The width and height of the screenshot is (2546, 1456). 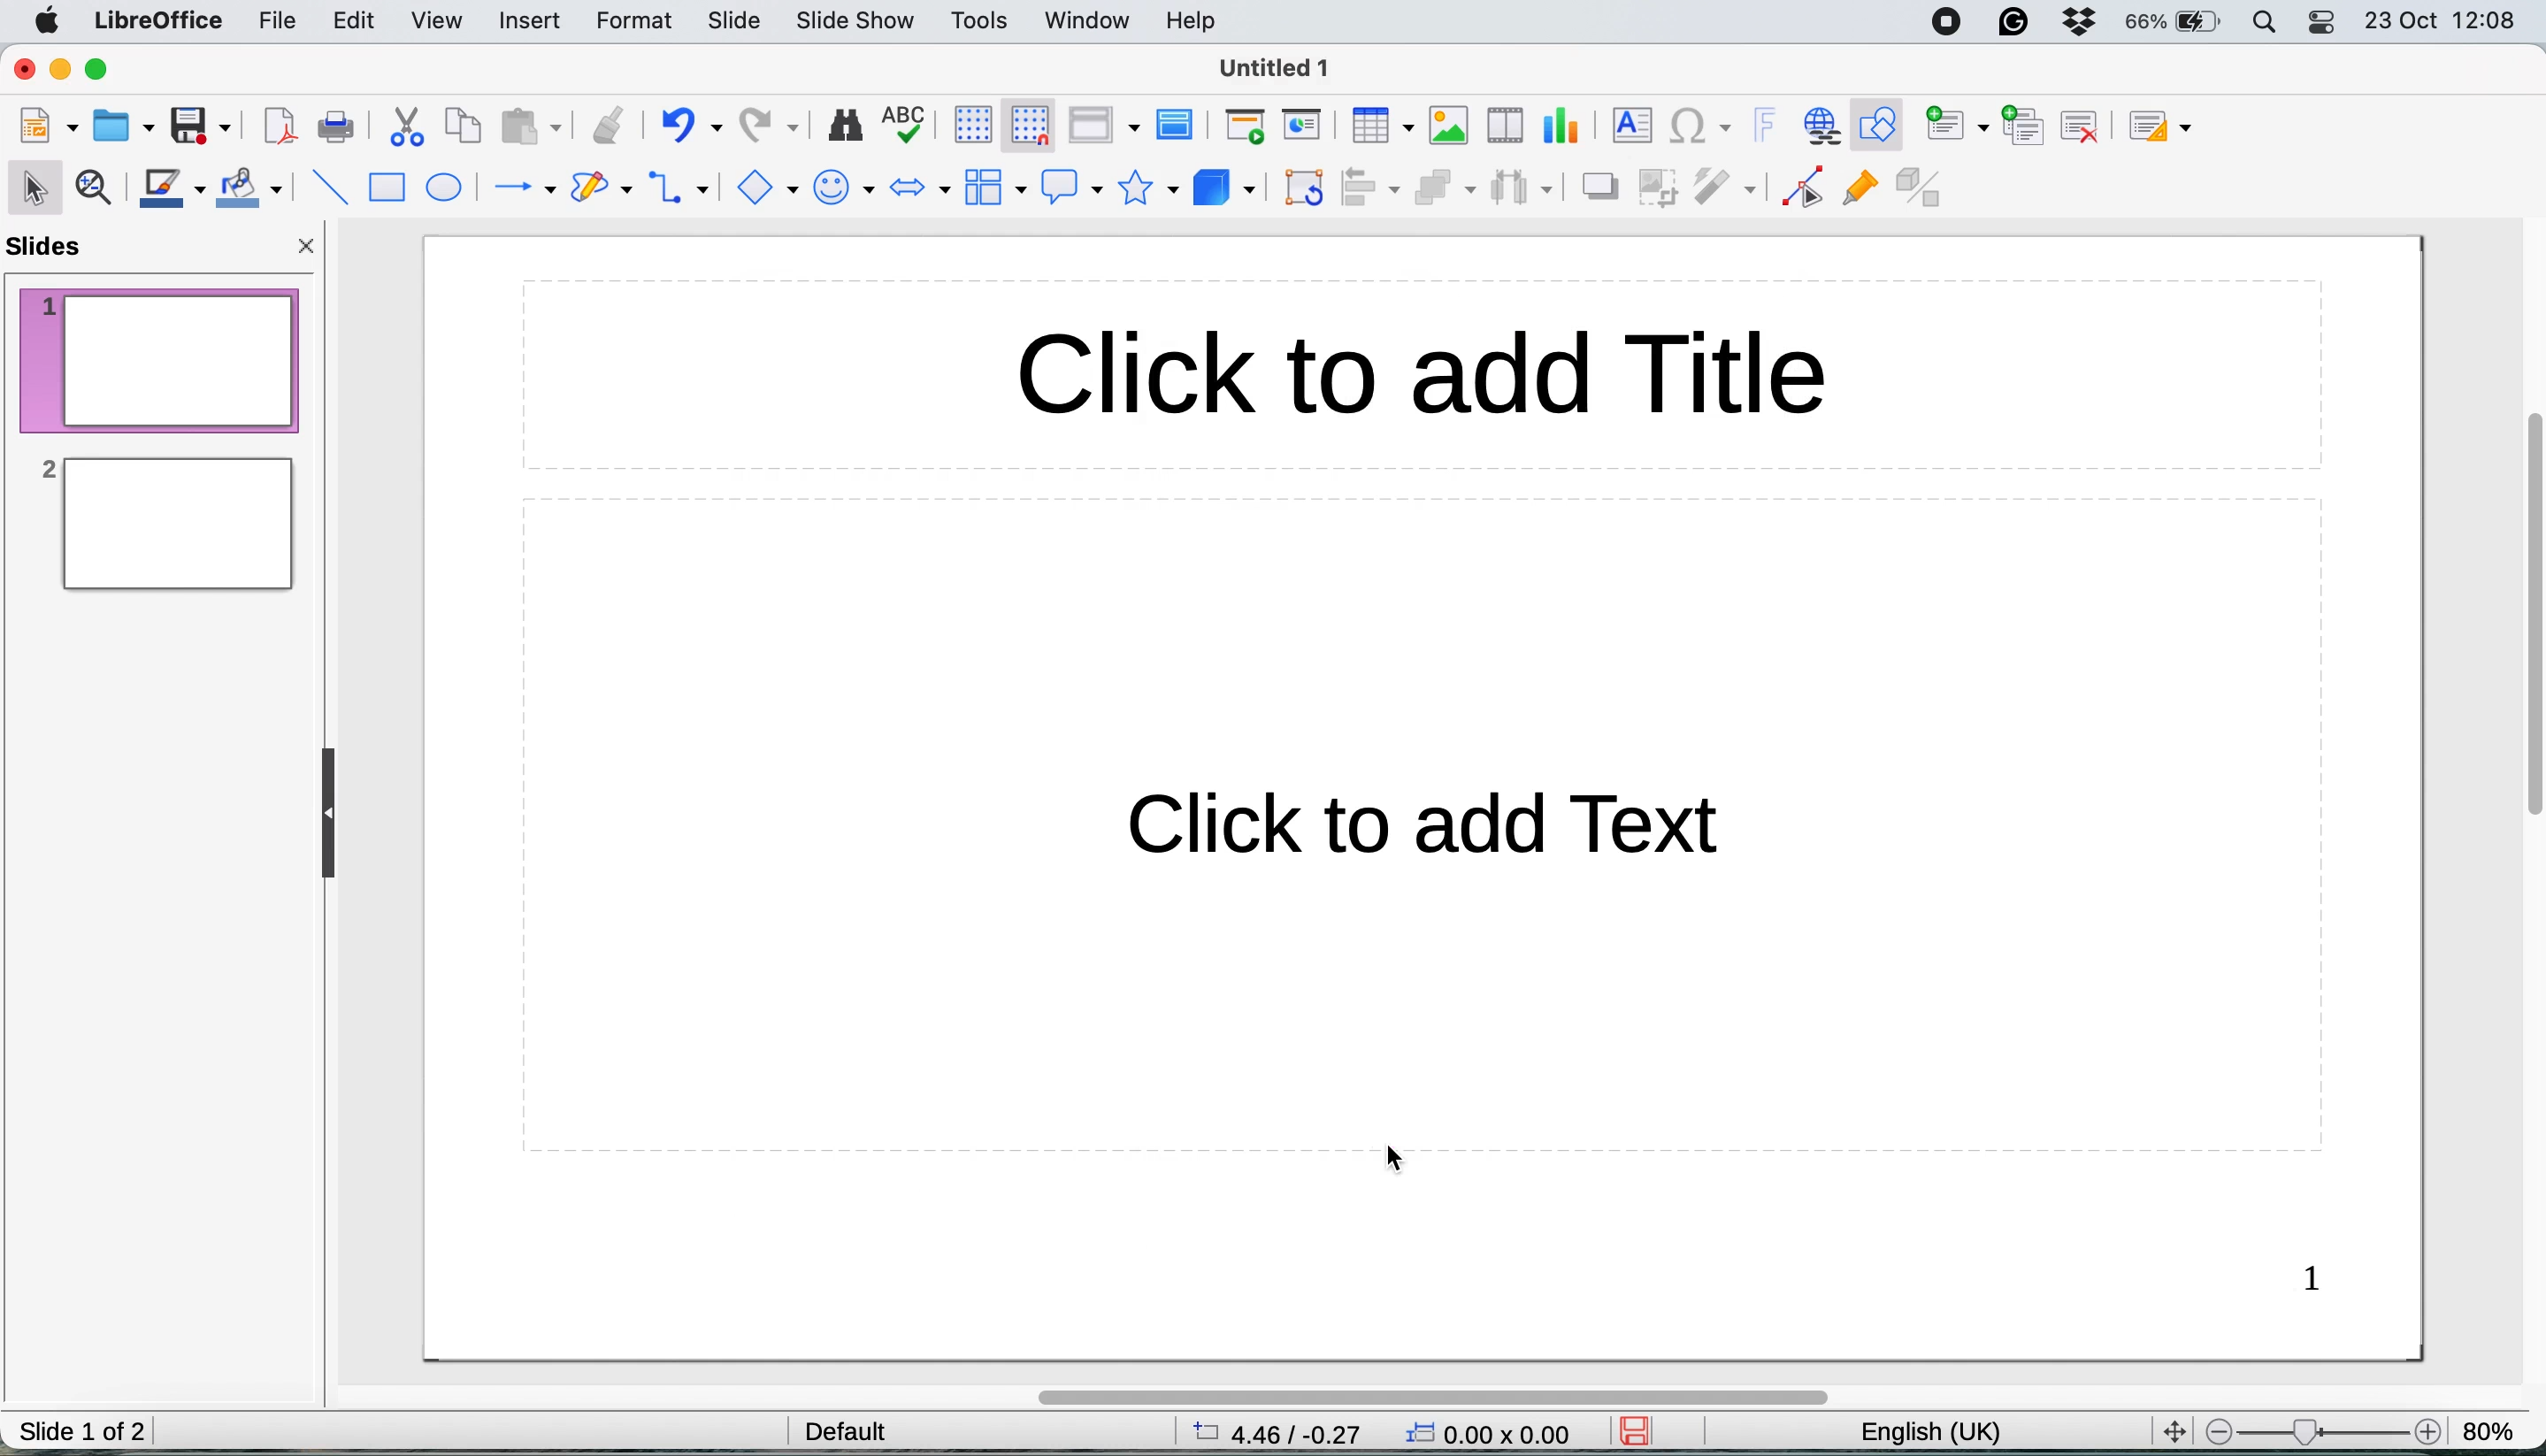 What do you see at coordinates (1522, 191) in the screenshot?
I see `select three objects to distribute` at bounding box center [1522, 191].